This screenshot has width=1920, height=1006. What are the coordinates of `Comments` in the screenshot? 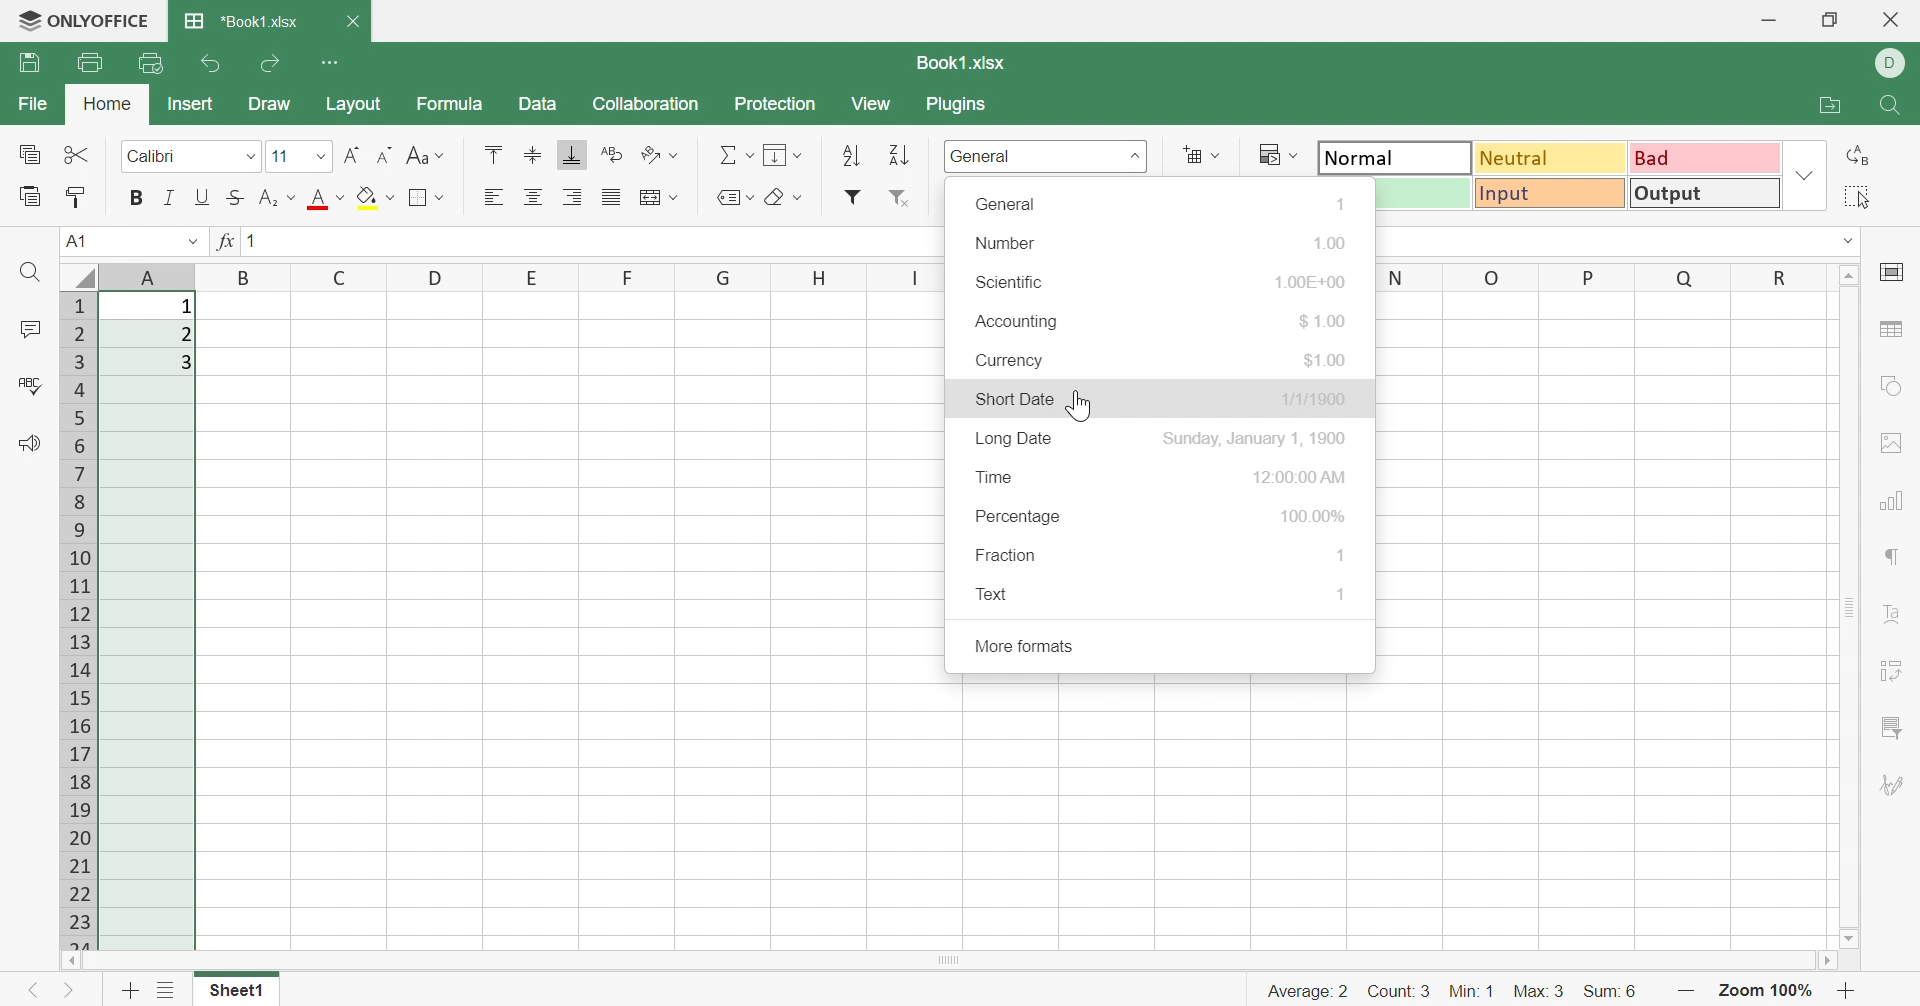 It's located at (29, 331).